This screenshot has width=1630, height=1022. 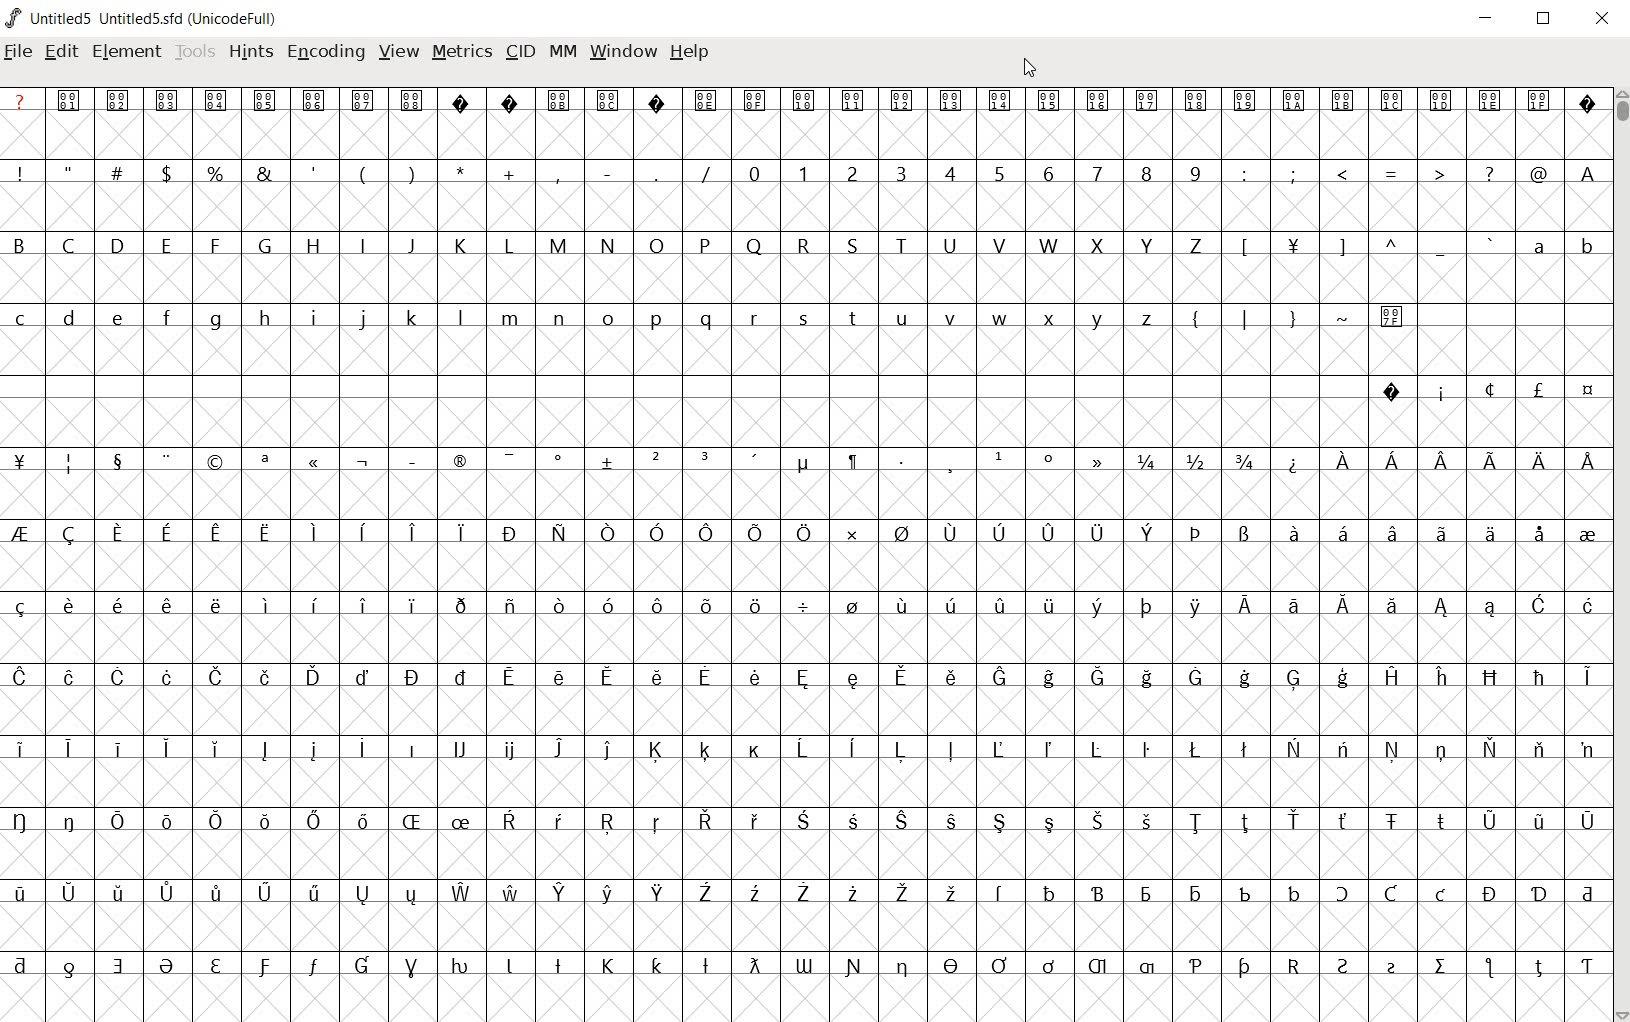 What do you see at coordinates (1049, 610) in the screenshot?
I see `Symbol` at bounding box center [1049, 610].